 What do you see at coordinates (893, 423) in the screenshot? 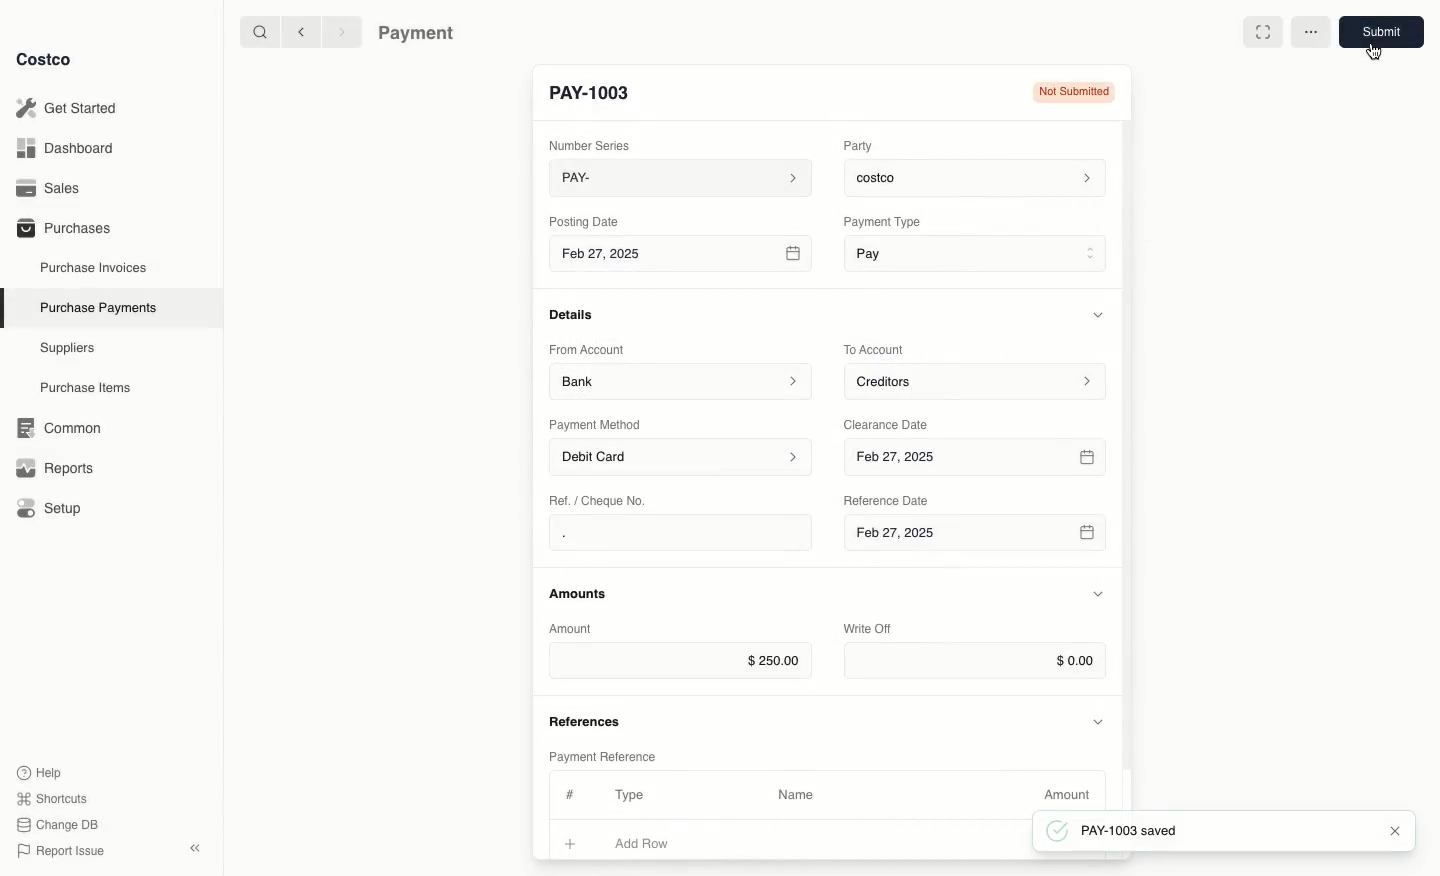
I see `Clearance Date` at bounding box center [893, 423].